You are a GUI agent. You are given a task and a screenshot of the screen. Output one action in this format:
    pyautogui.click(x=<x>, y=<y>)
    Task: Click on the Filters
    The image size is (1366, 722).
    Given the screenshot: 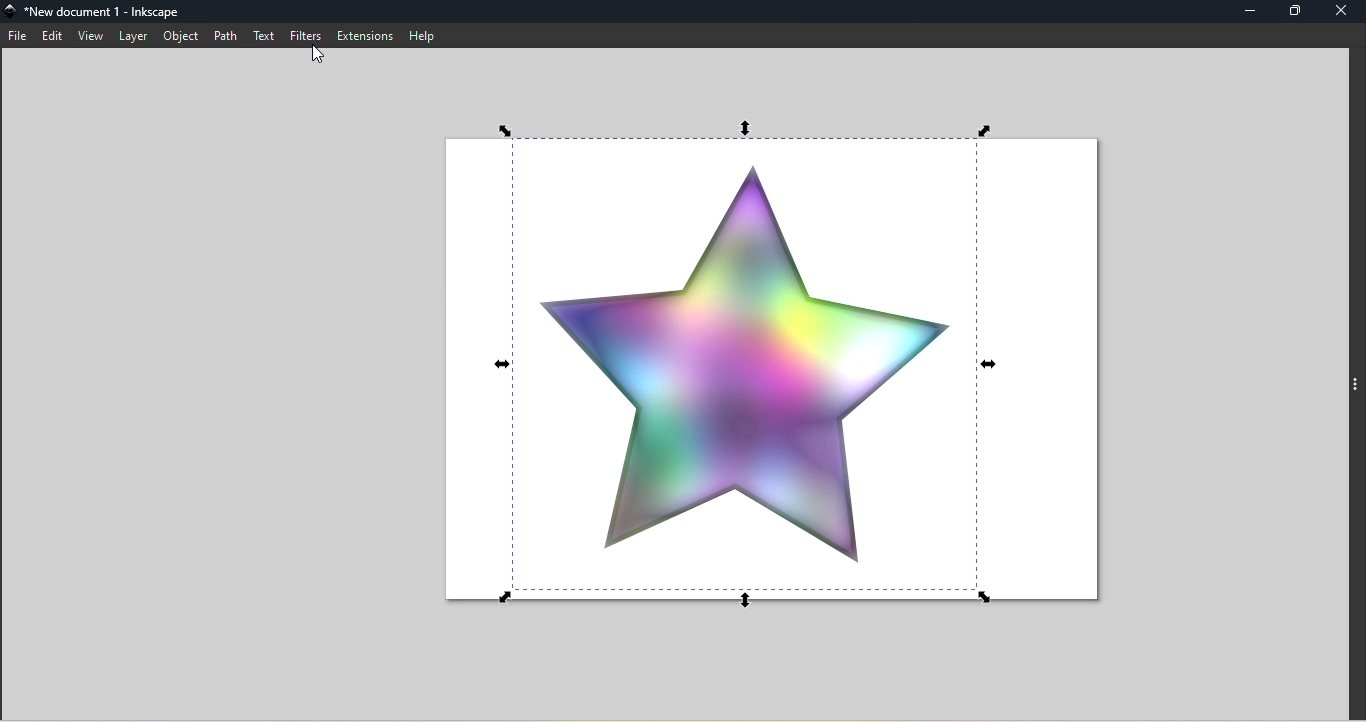 What is the action you would take?
    pyautogui.click(x=301, y=35)
    